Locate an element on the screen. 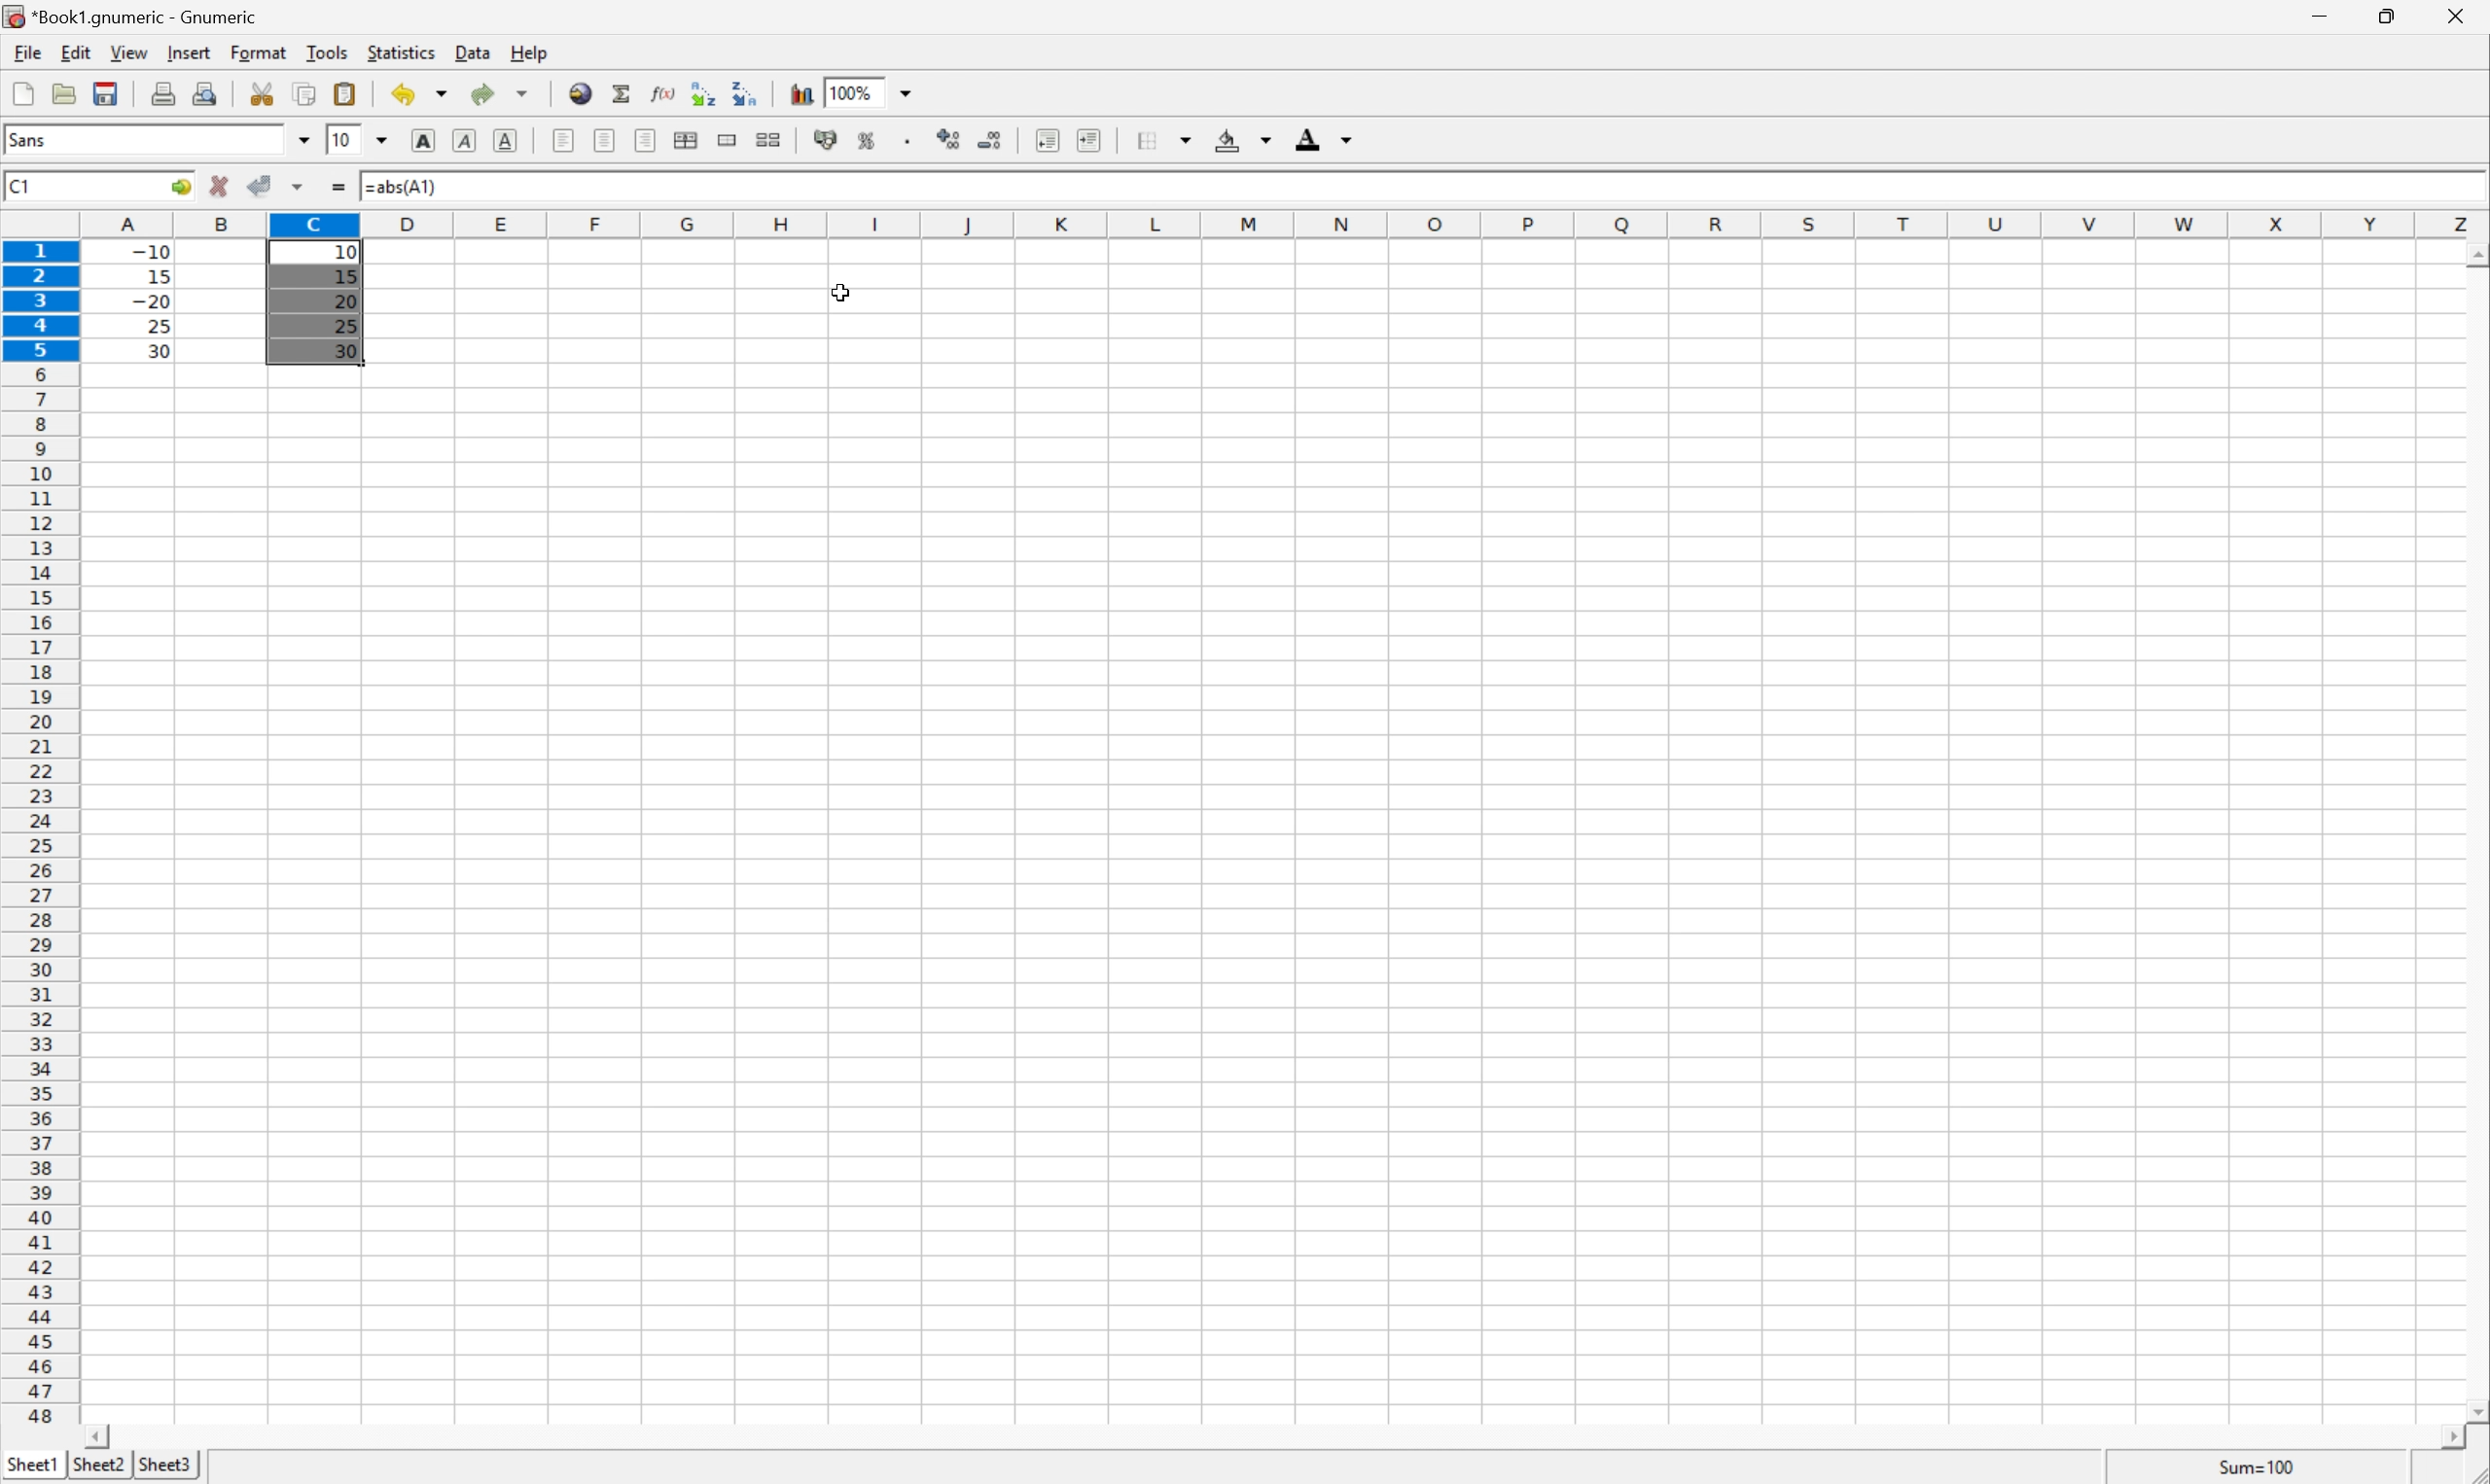  Go to is located at coordinates (178, 187).